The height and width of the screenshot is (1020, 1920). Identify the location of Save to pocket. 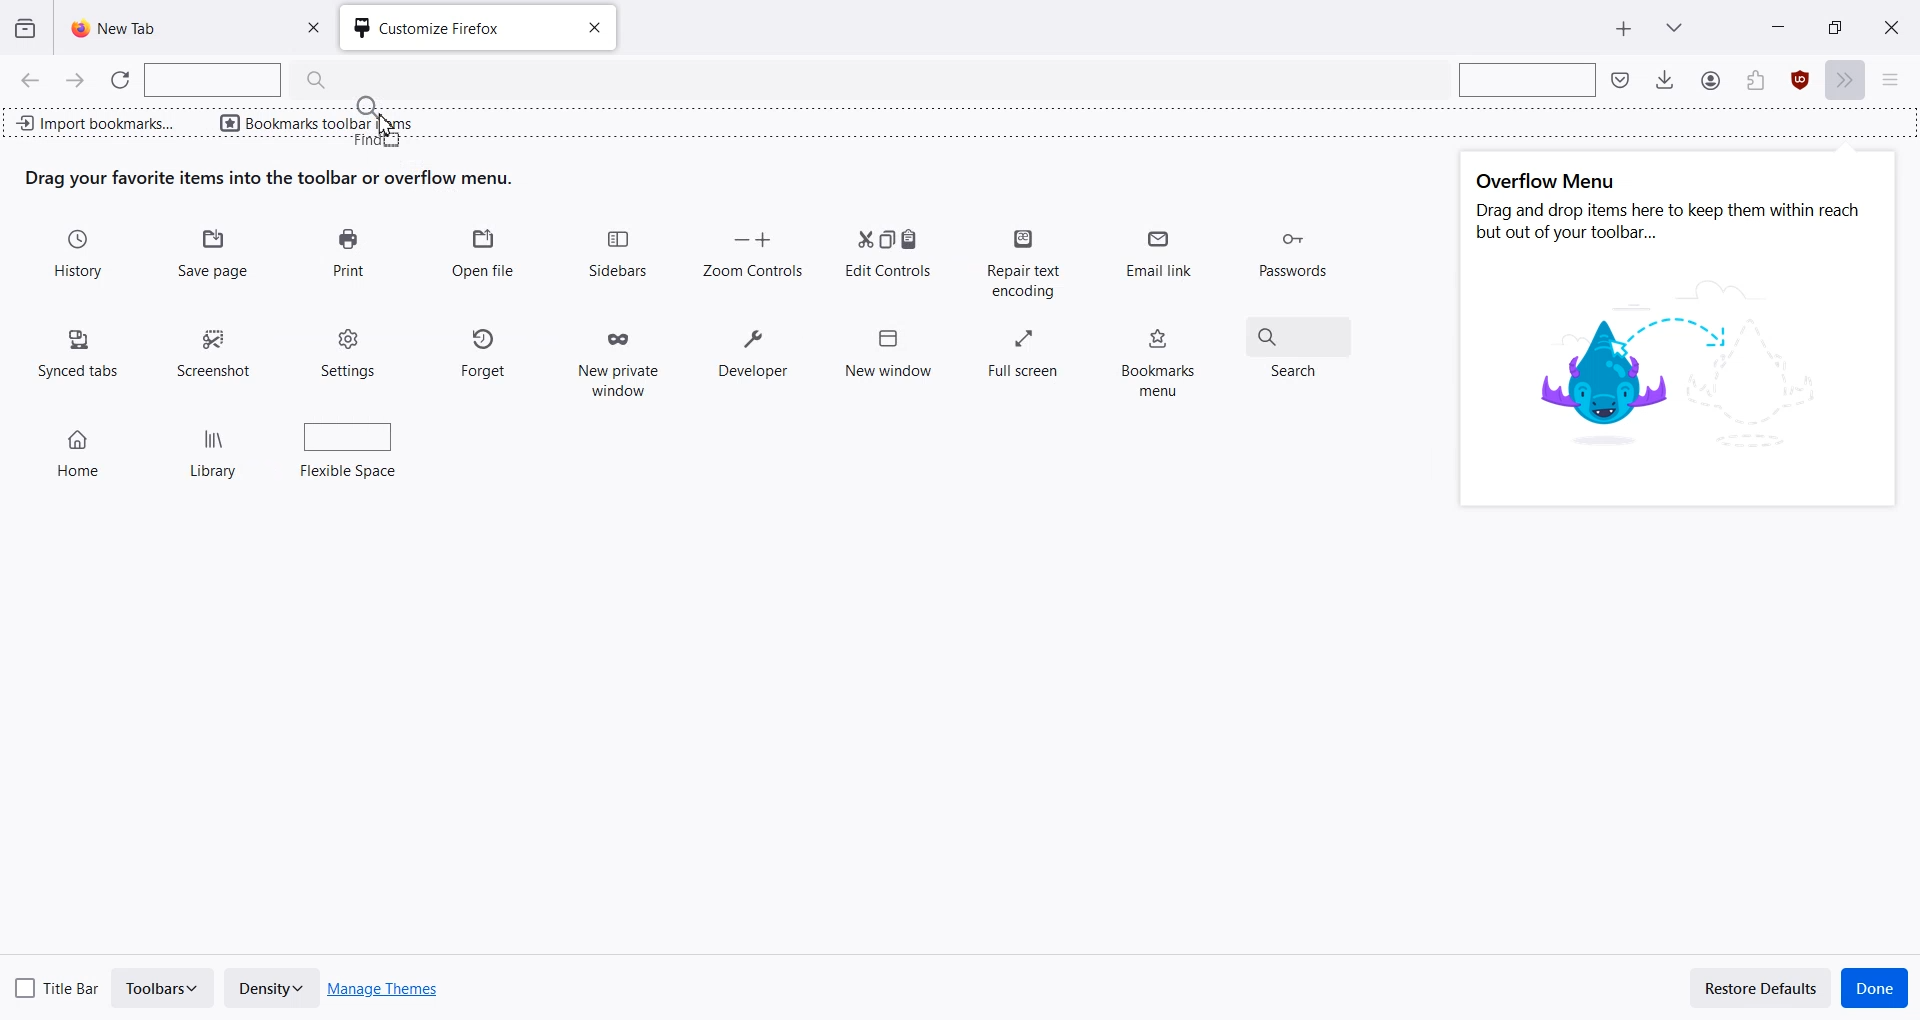
(1622, 79).